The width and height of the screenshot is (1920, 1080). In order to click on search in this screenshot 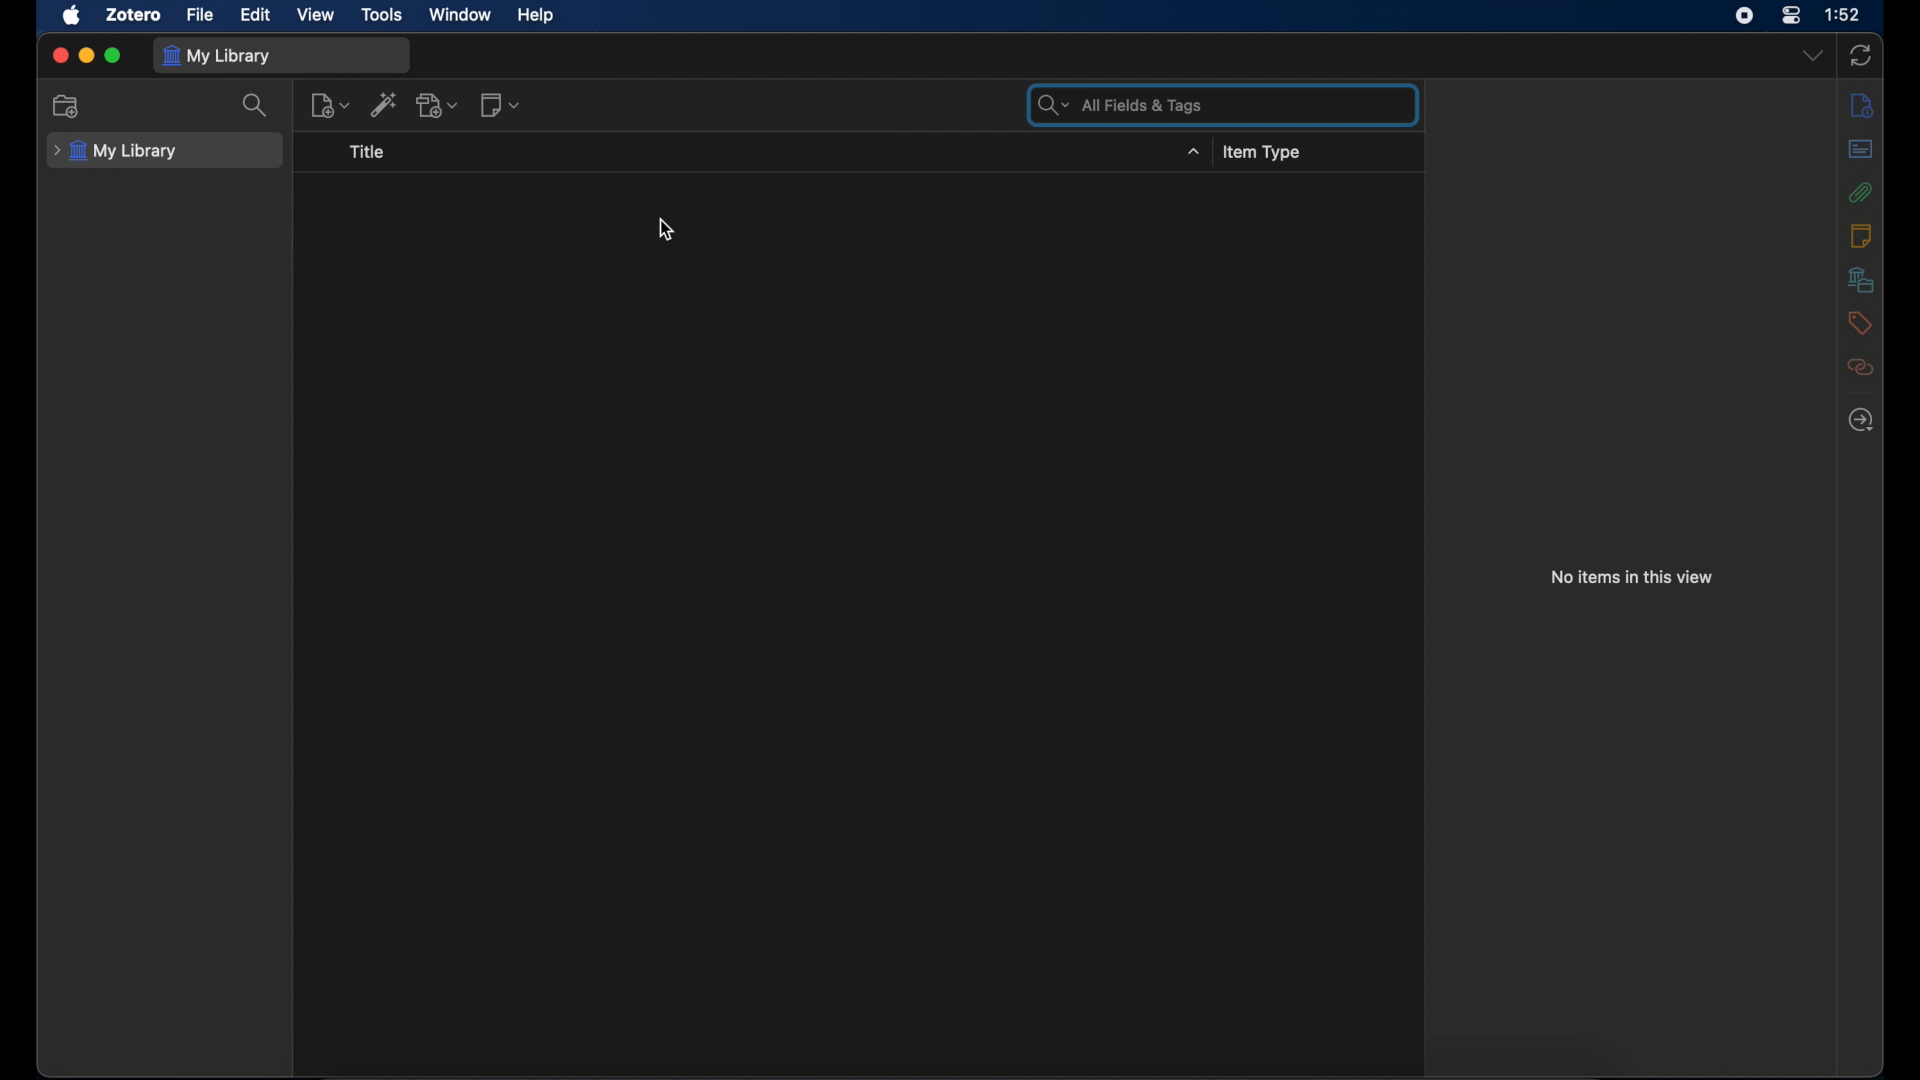, I will do `click(254, 105)`.